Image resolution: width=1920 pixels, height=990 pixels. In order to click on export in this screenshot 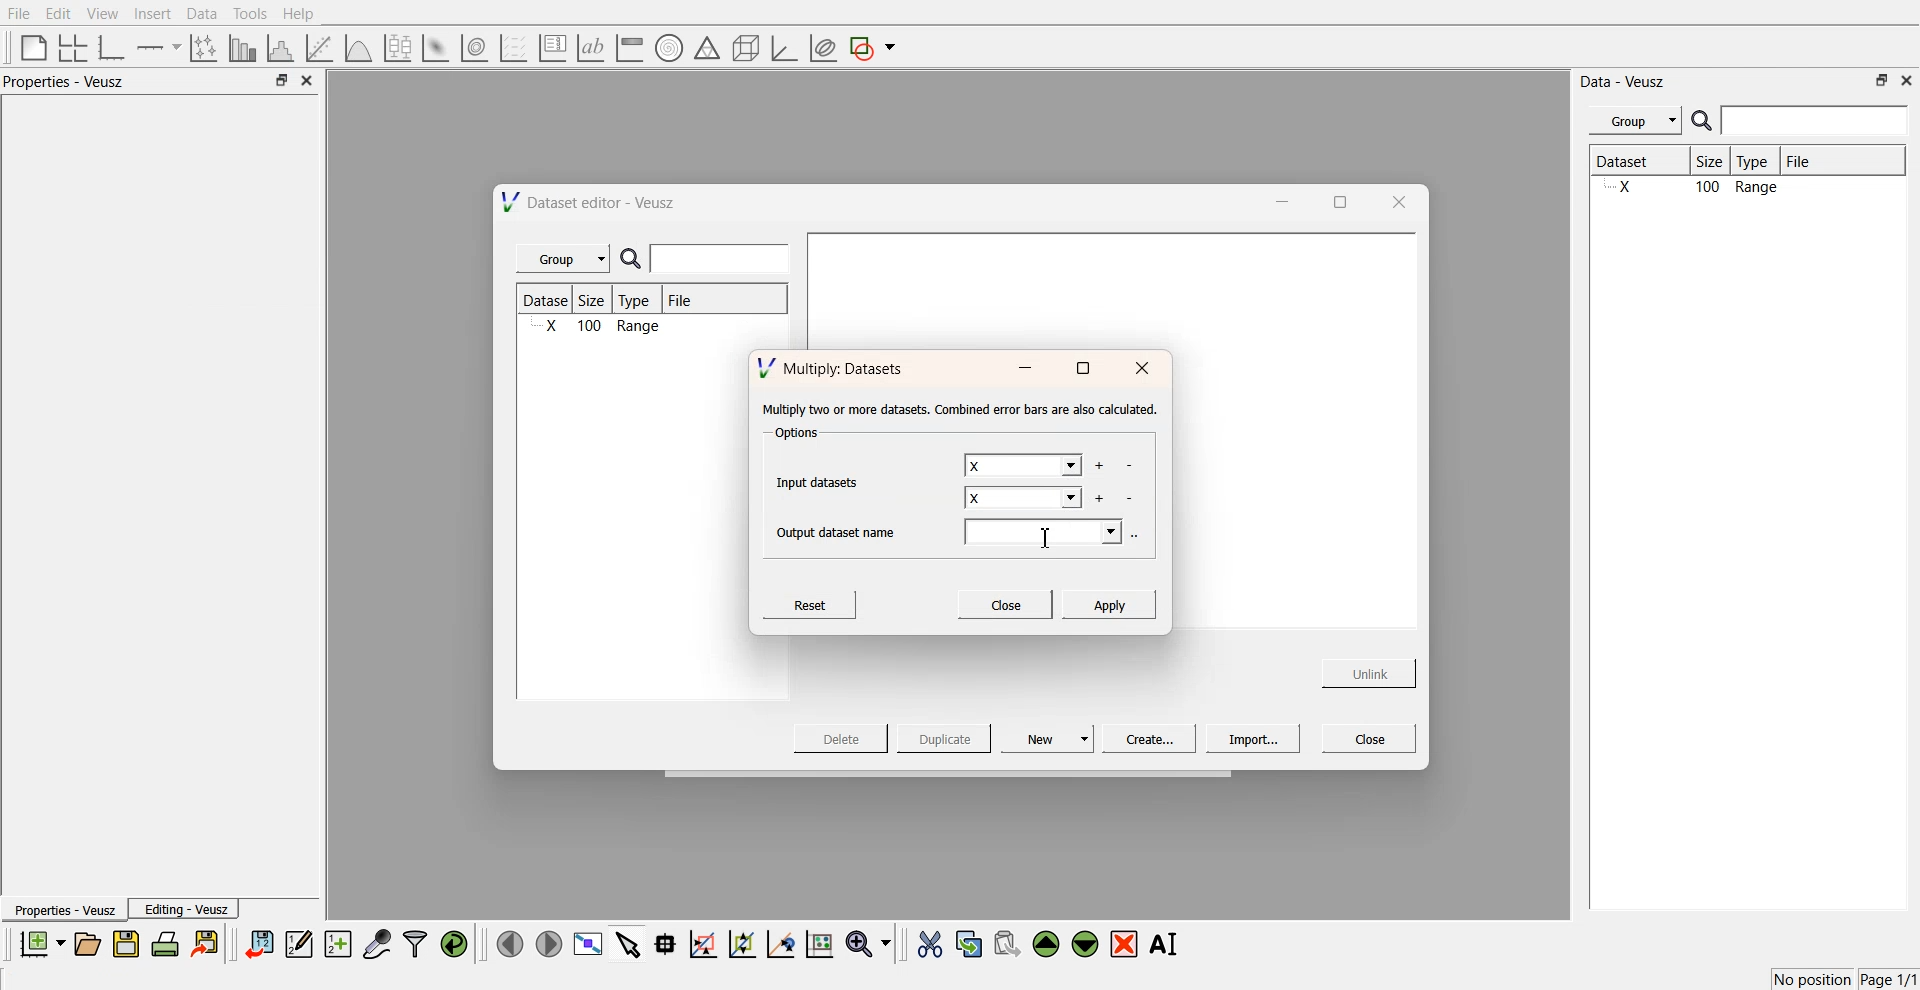, I will do `click(207, 943)`.